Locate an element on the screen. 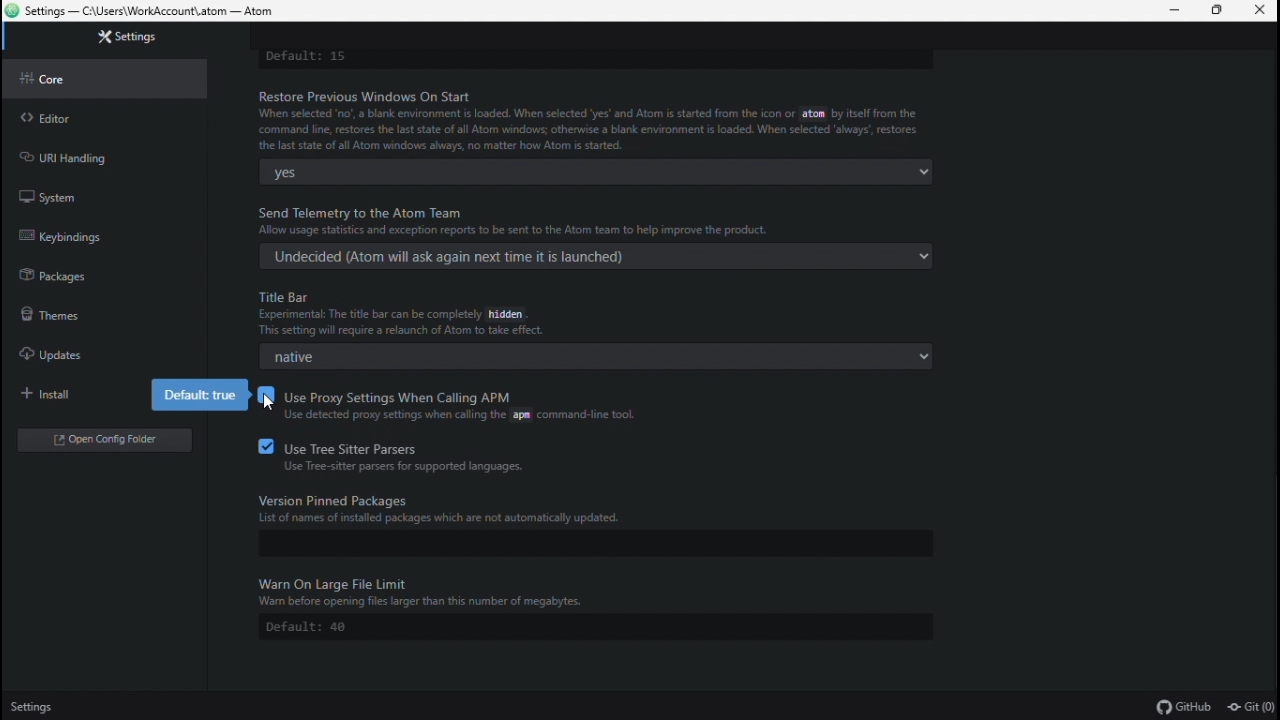  Restore previous Windows on start send is located at coordinates (592, 119).